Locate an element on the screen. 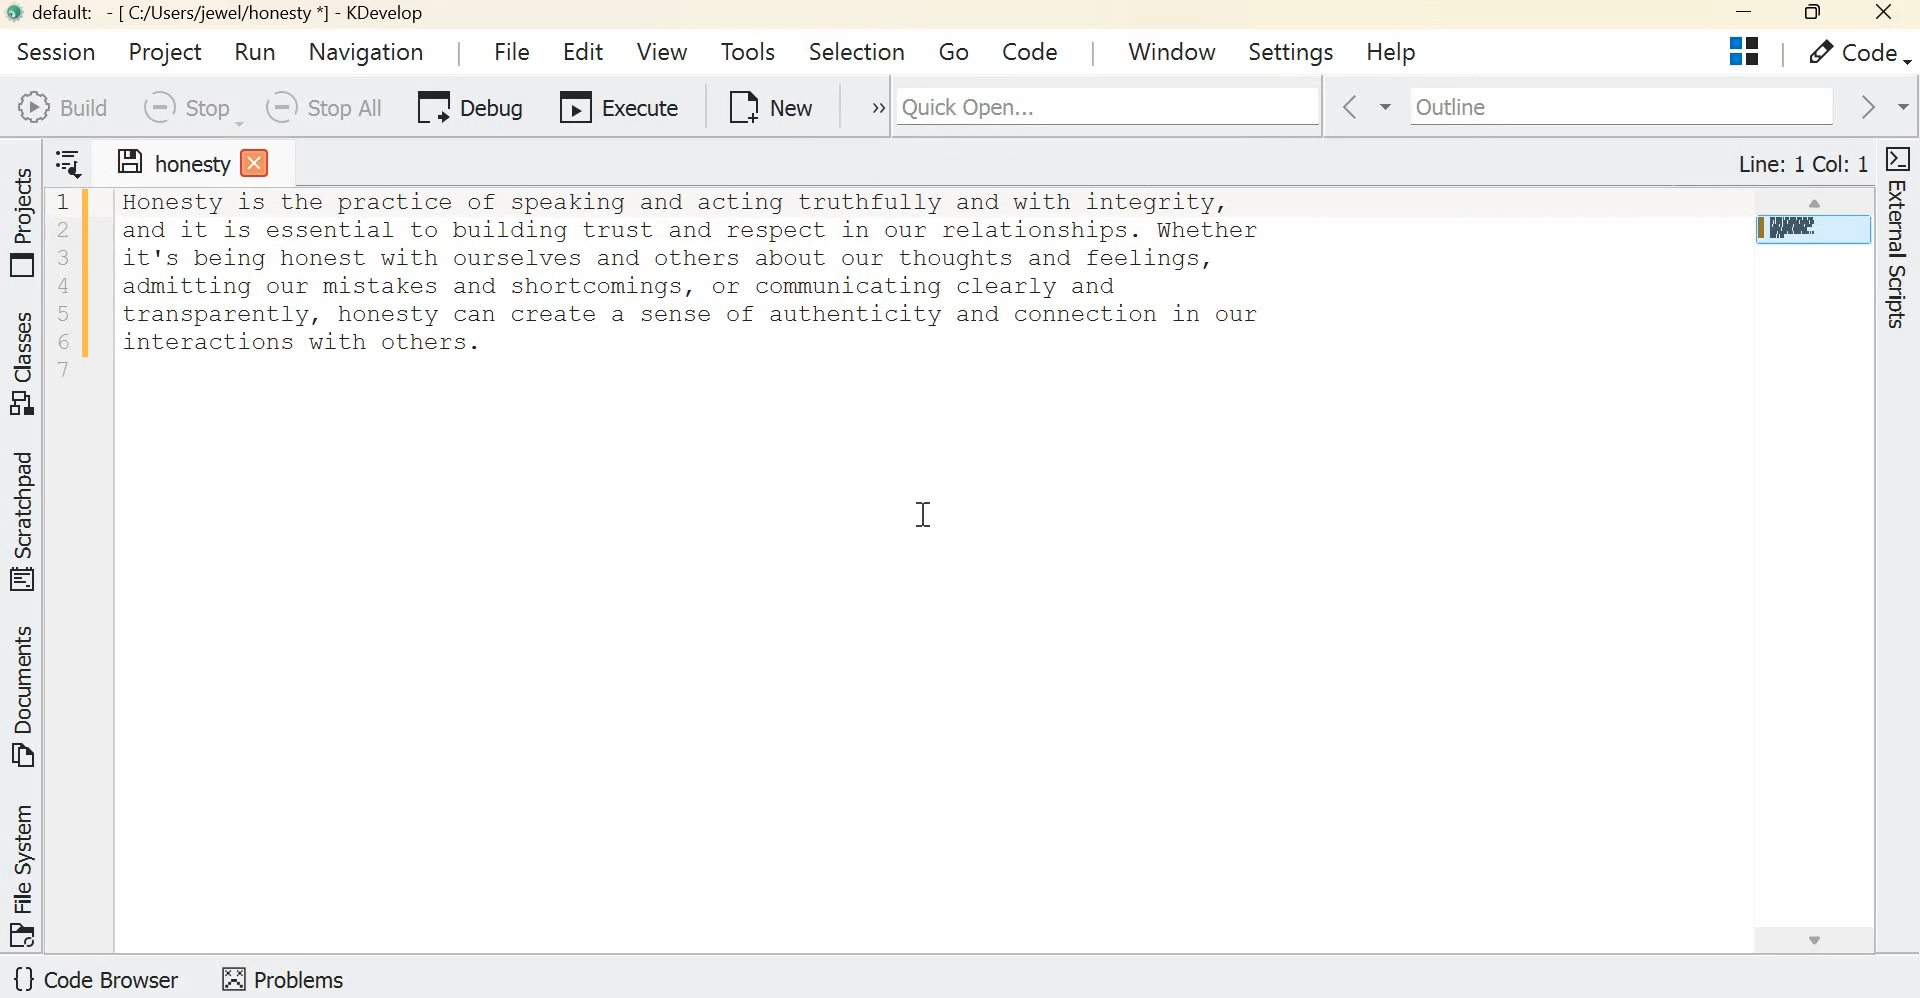 The height and width of the screenshot is (998, 1920). cursor is located at coordinates (923, 515).